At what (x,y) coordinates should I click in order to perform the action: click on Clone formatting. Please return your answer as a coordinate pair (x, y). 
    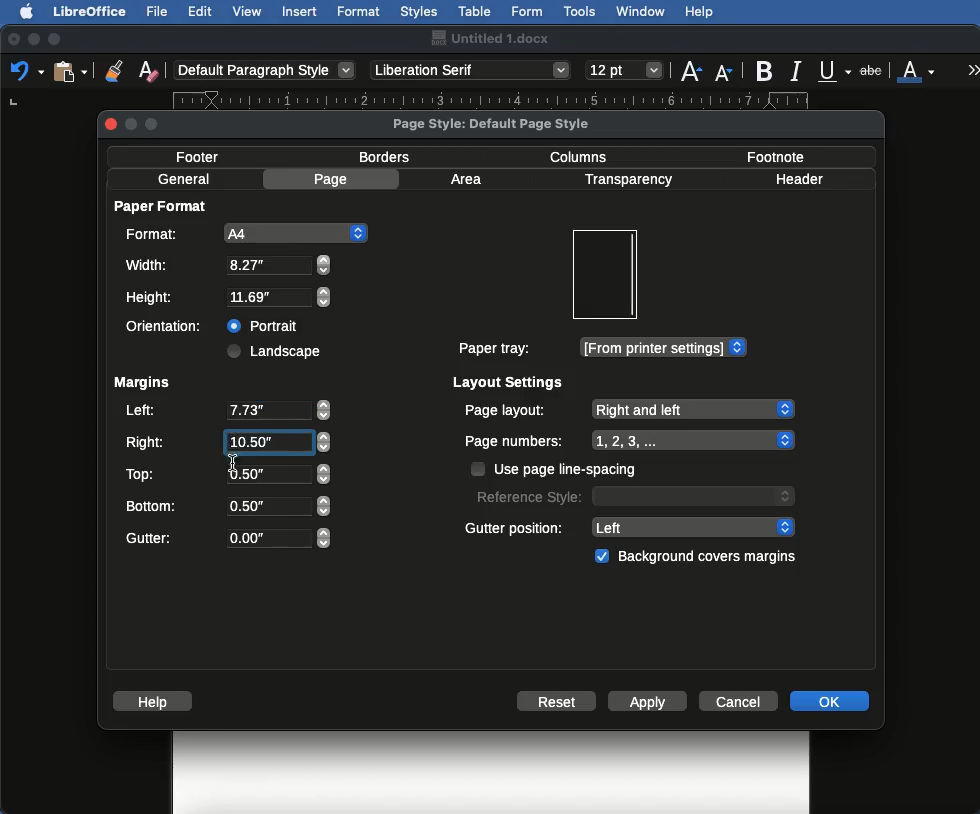
    Looking at the image, I should click on (114, 70).